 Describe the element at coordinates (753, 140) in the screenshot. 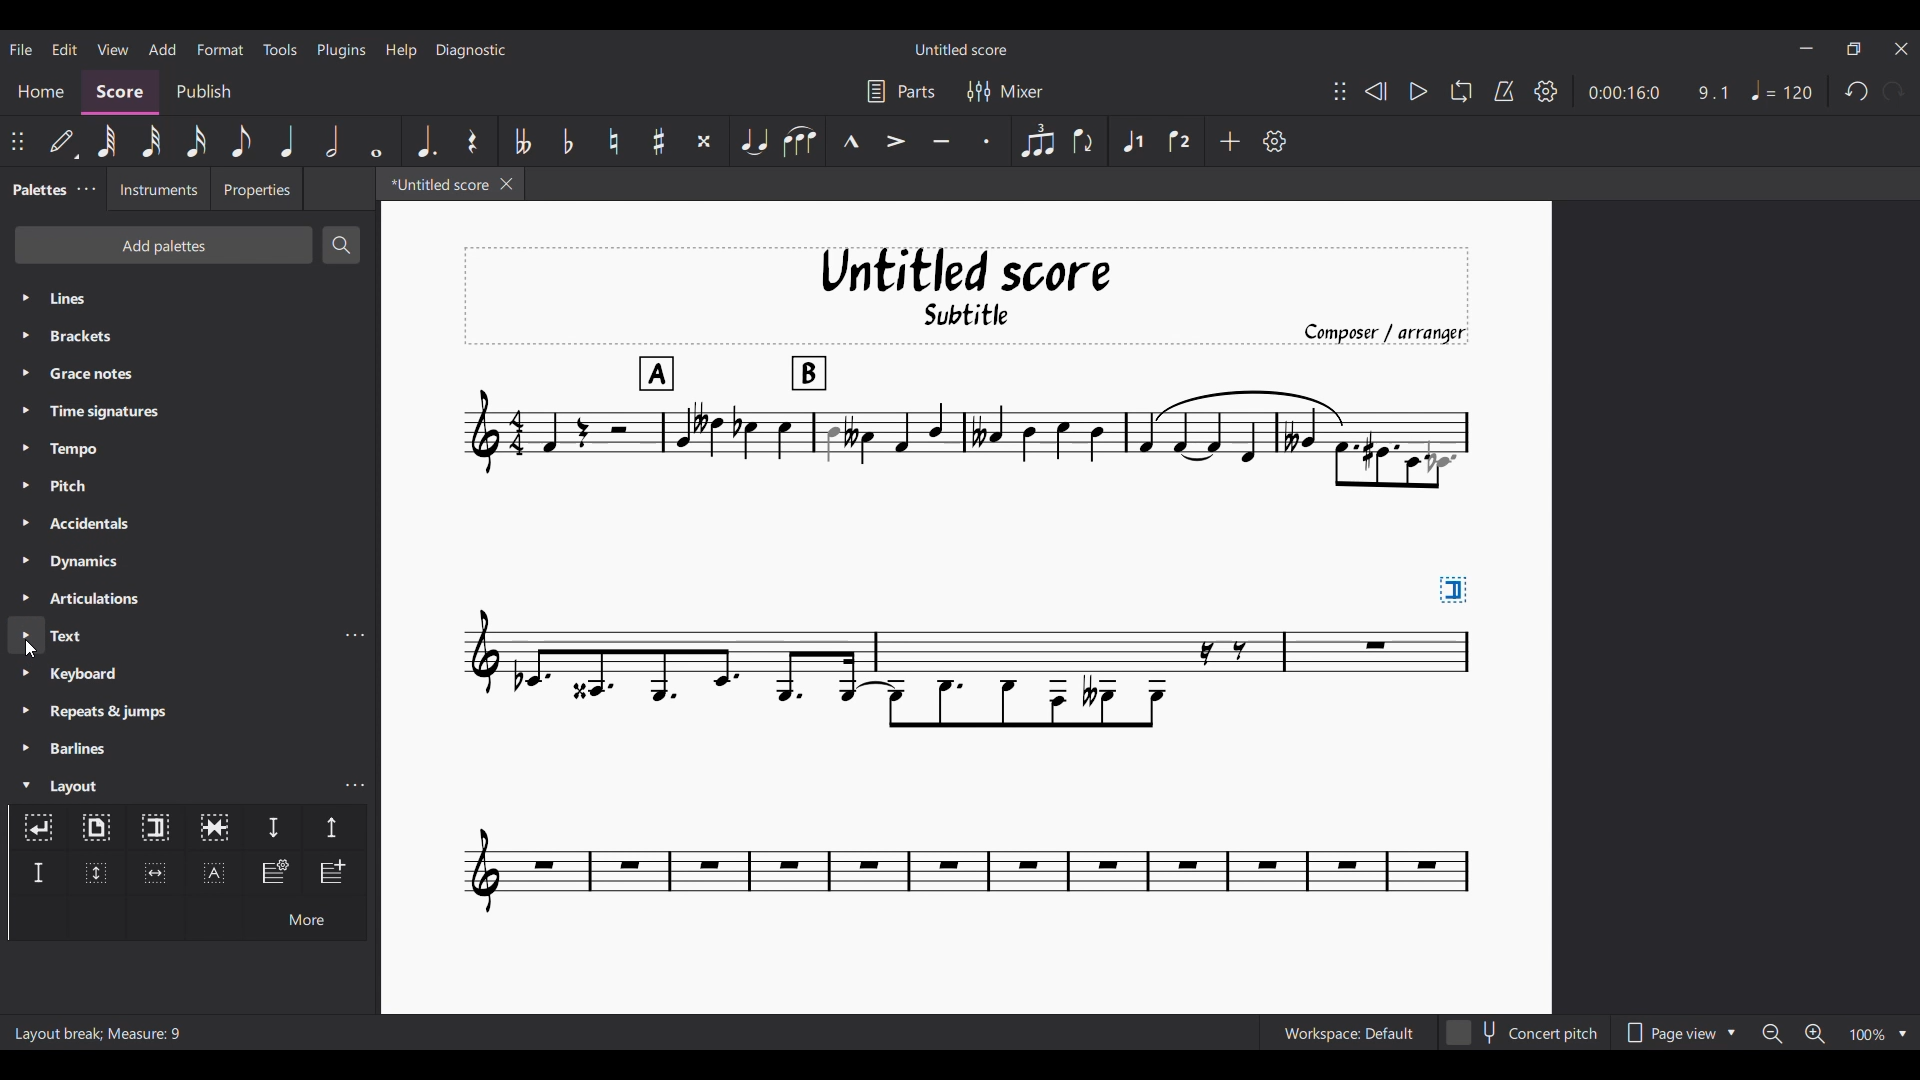

I see `Tie` at that location.